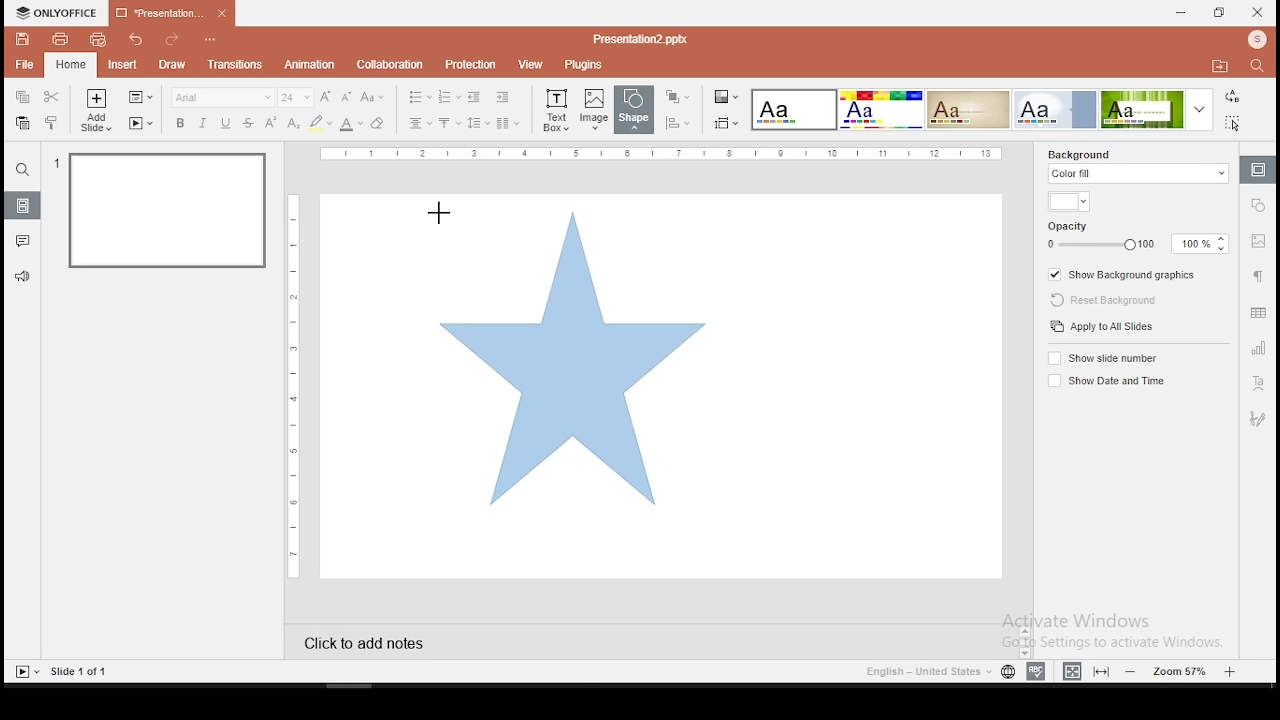  What do you see at coordinates (1258, 12) in the screenshot?
I see `close window` at bounding box center [1258, 12].